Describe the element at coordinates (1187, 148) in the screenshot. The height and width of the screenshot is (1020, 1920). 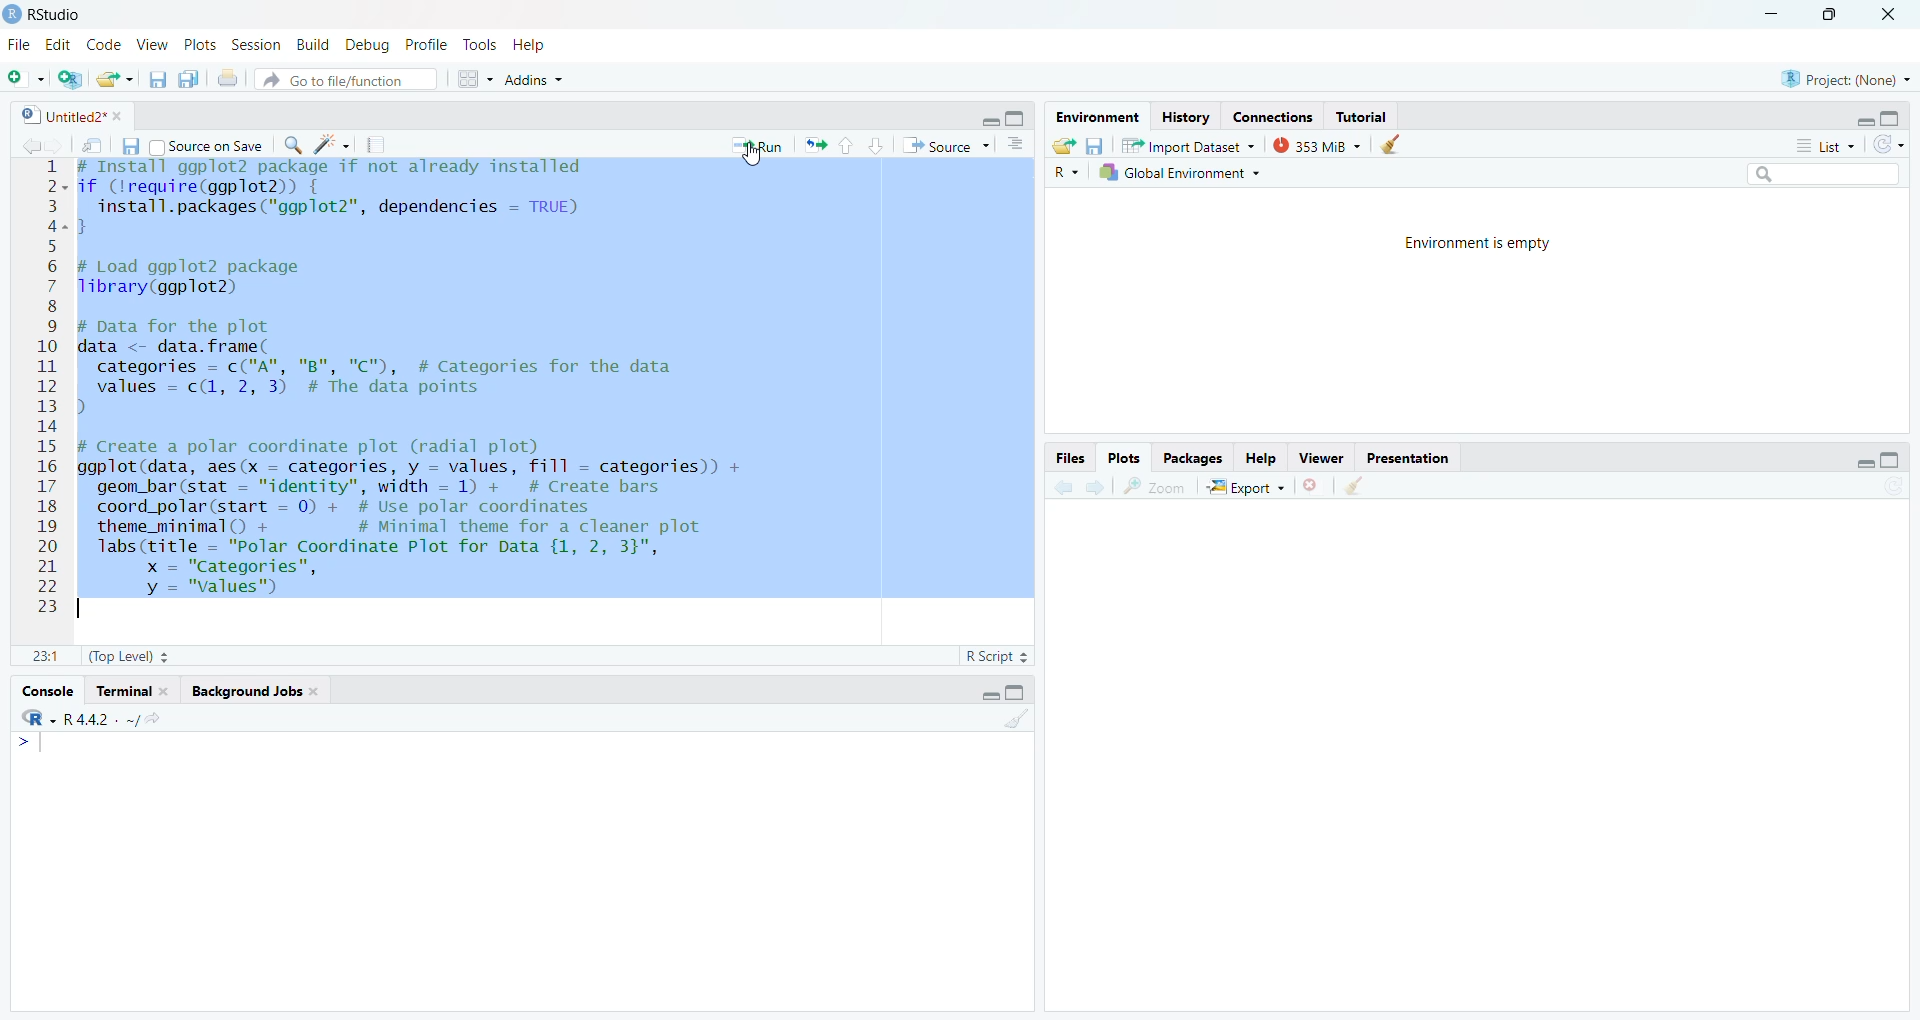
I see ` Import Dataset ~` at that location.